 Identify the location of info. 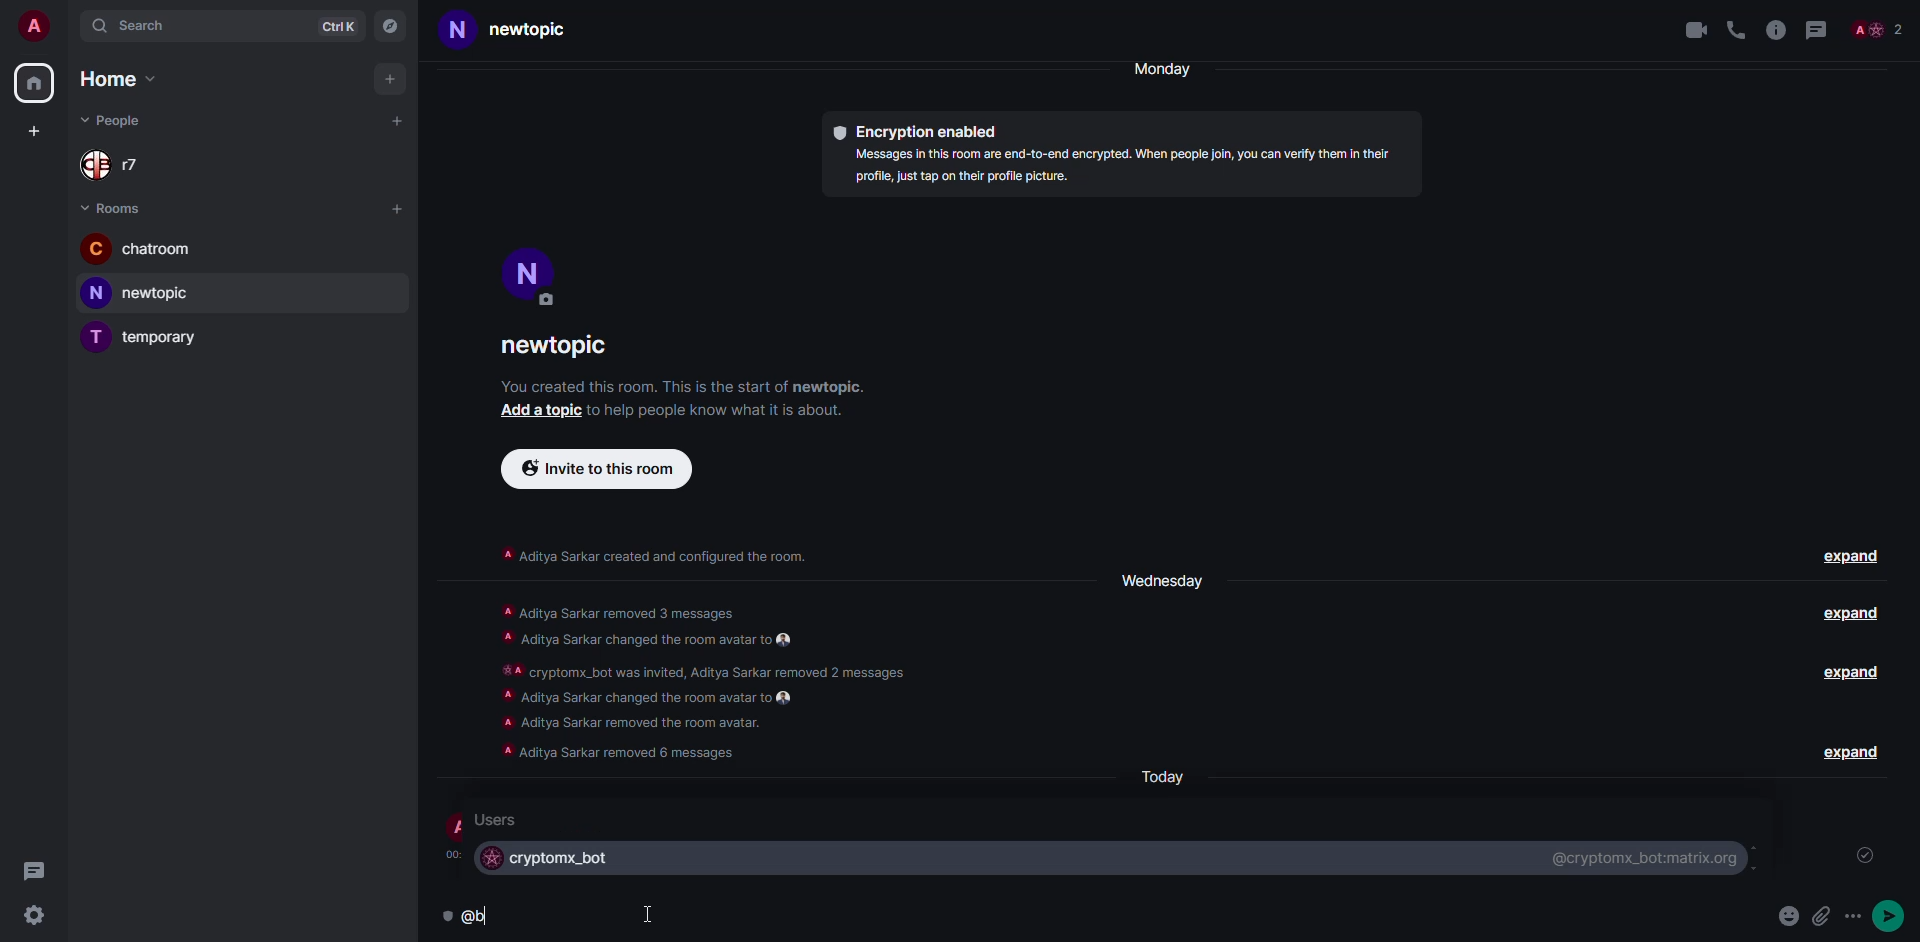
(682, 386).